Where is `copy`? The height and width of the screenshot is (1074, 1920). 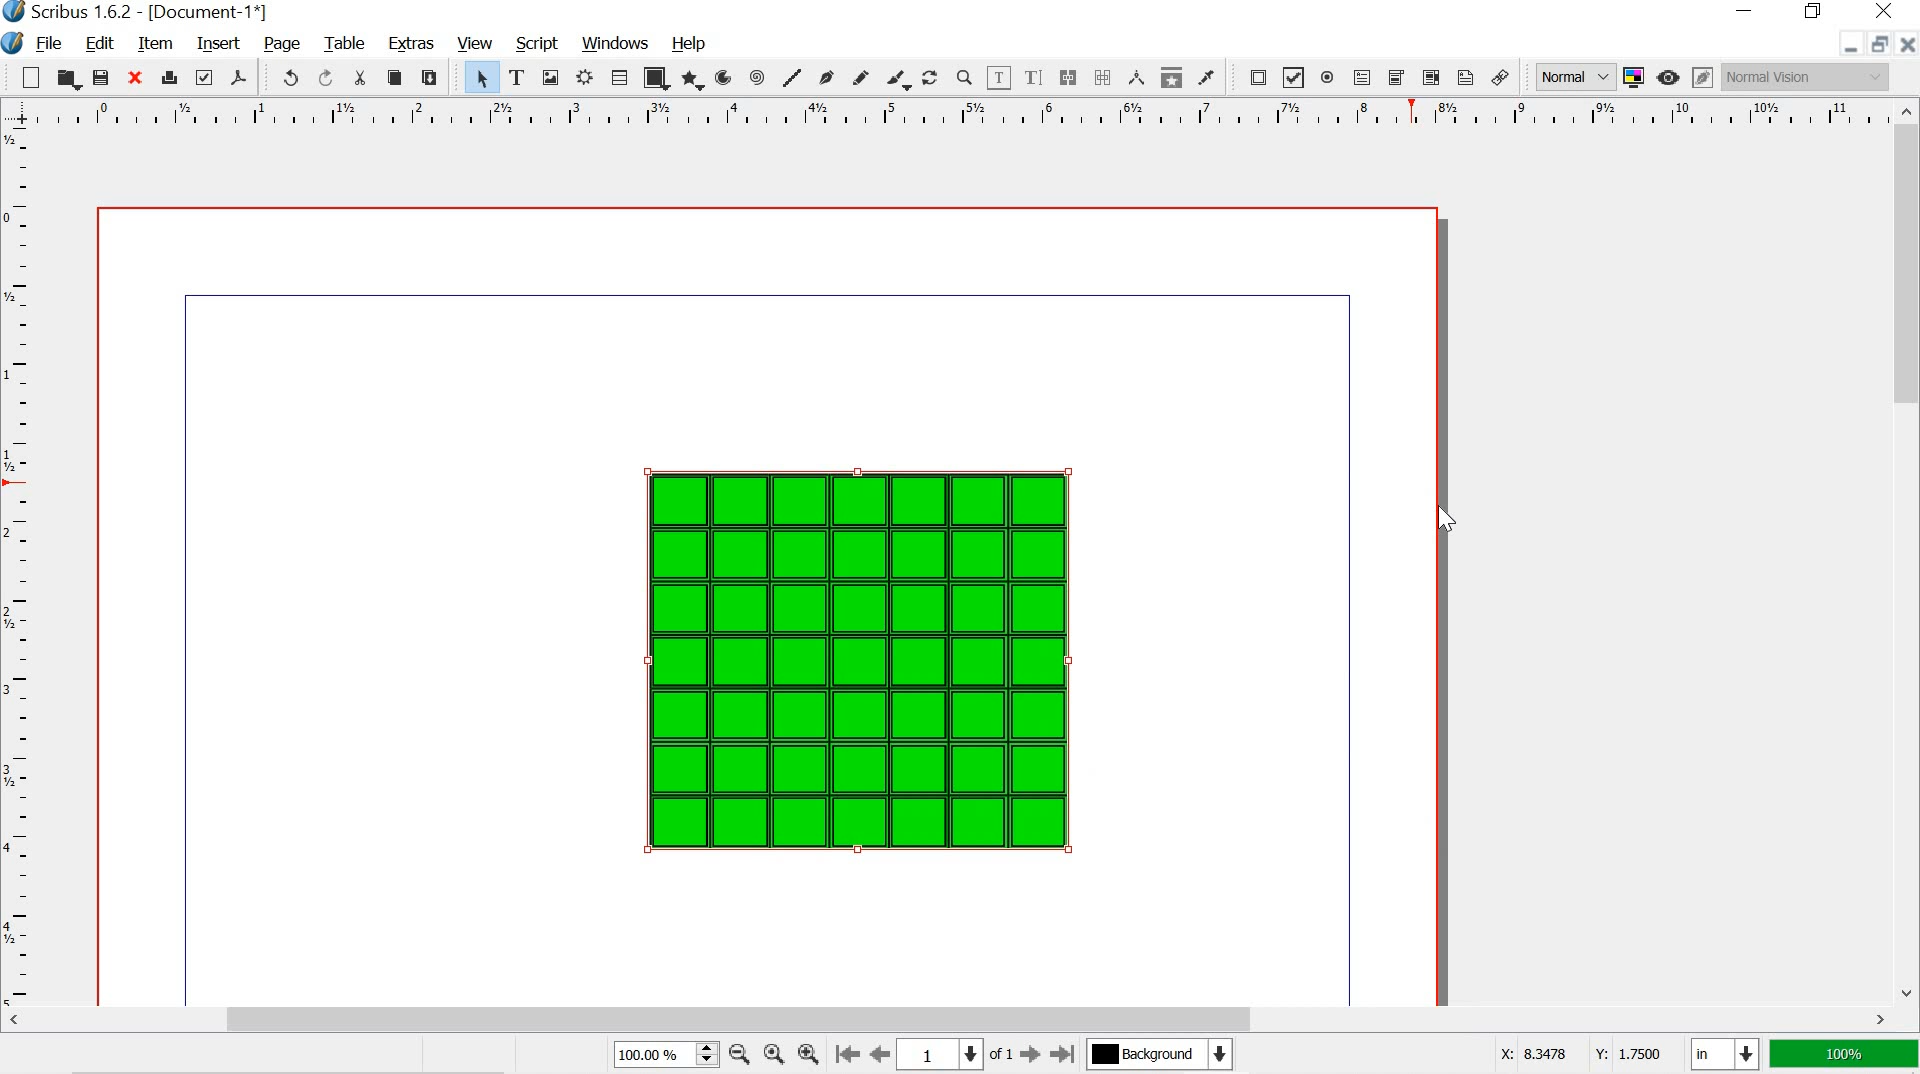 copy is located at coordinates (394, 78).